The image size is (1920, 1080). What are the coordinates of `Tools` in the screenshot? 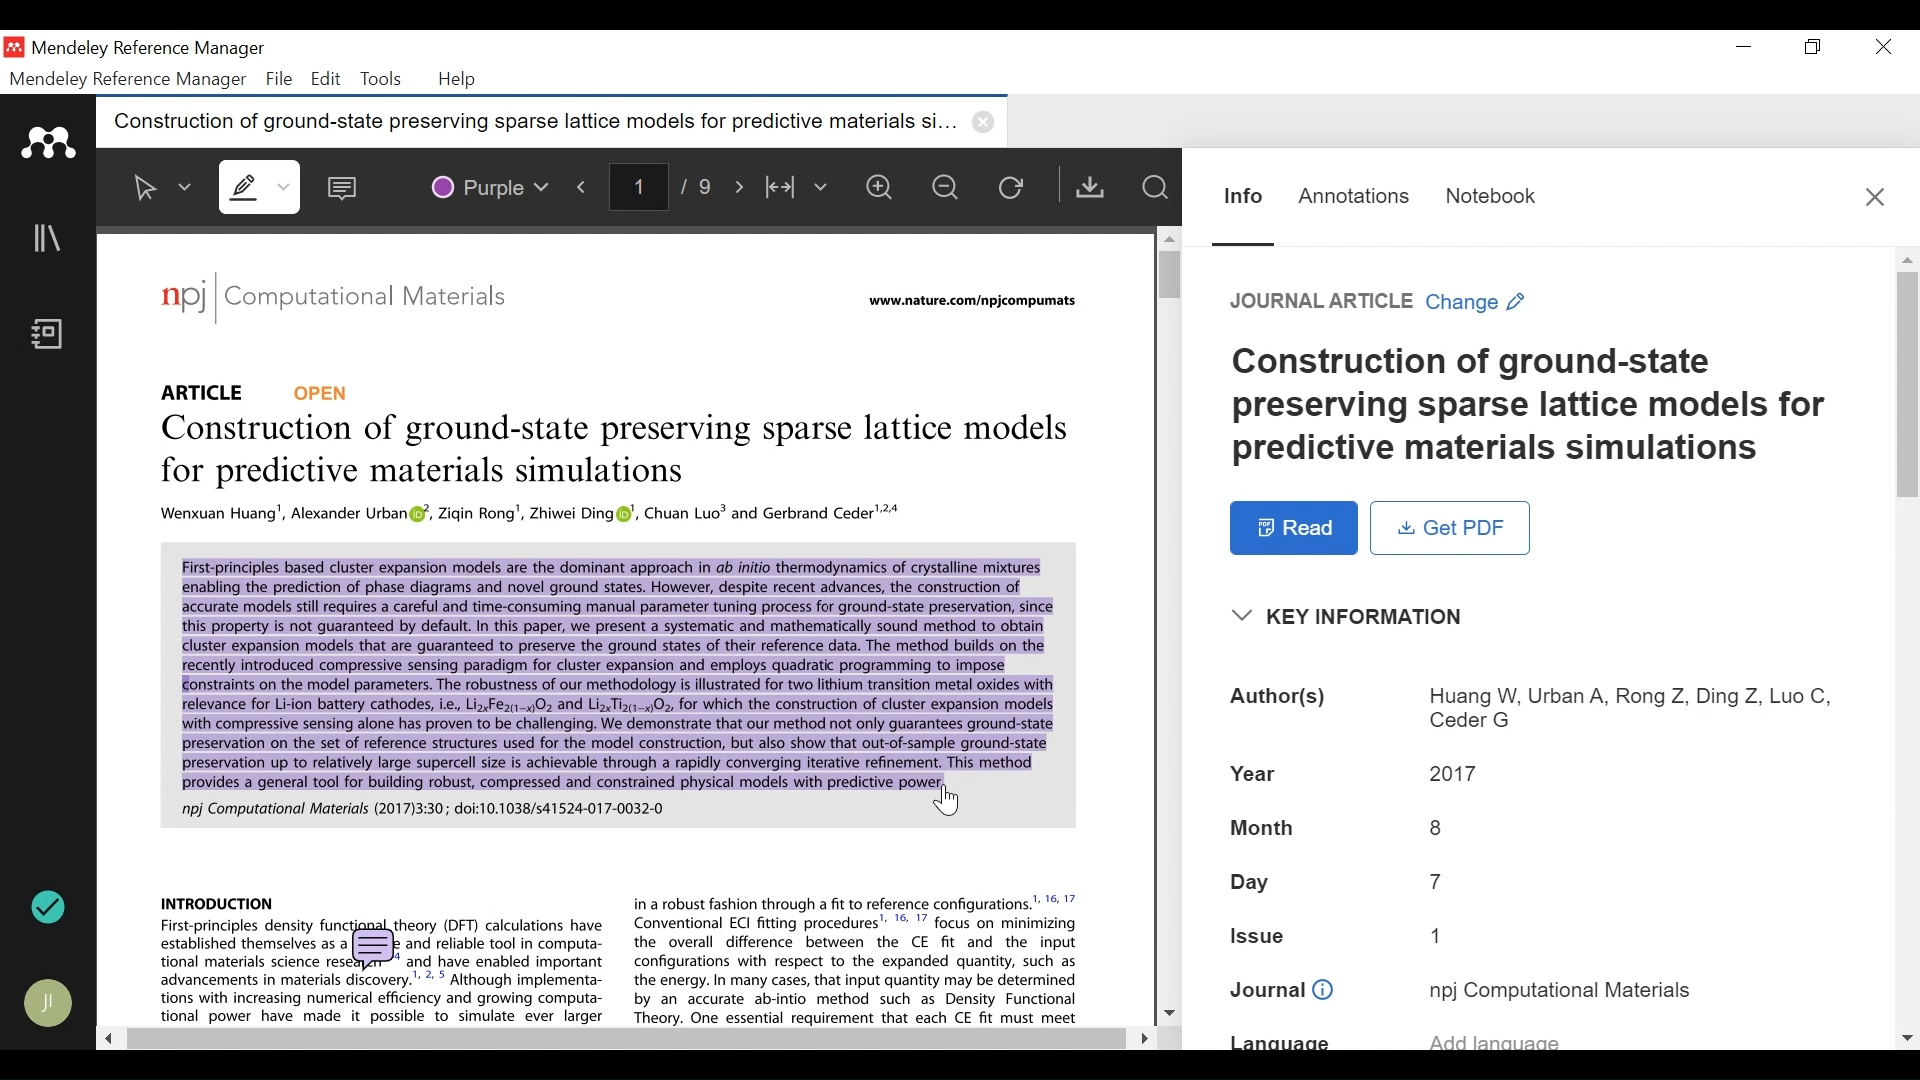 It's located at (379, 79).